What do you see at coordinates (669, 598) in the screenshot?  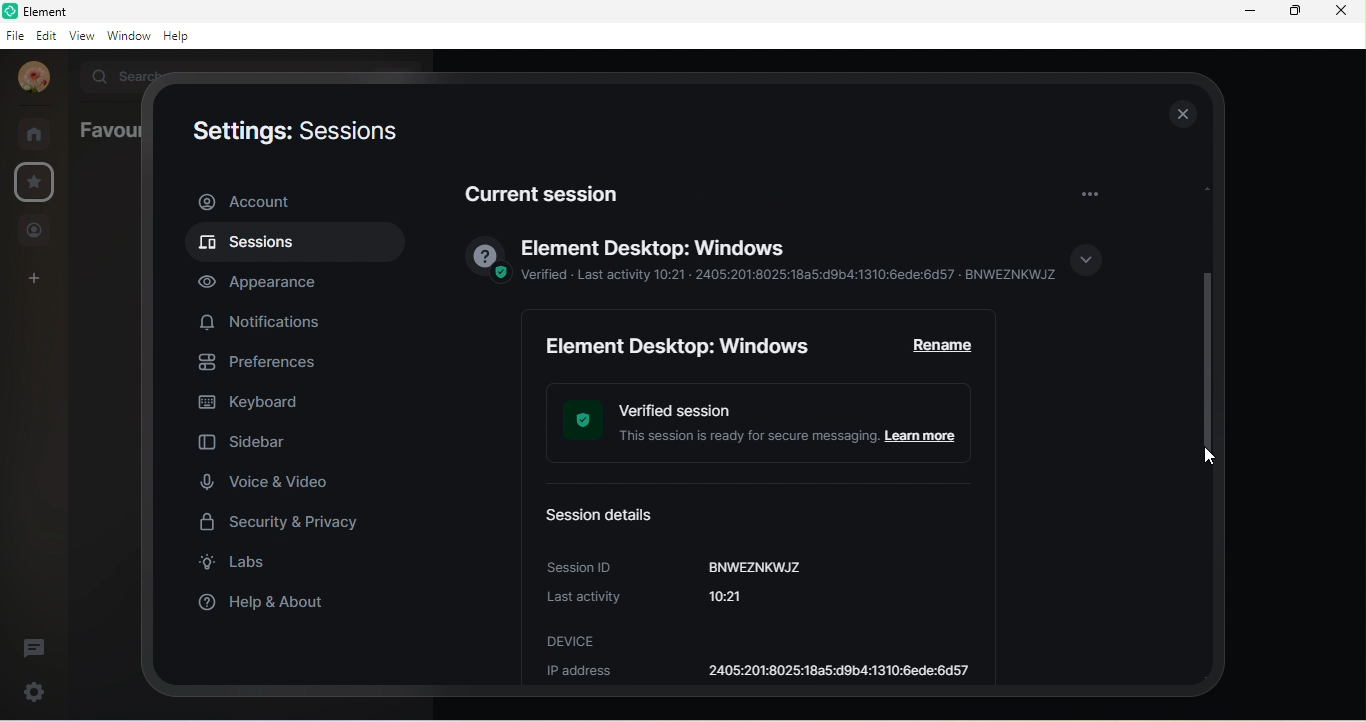 I see `last activity 10:21` at bounding box center [669, 598].